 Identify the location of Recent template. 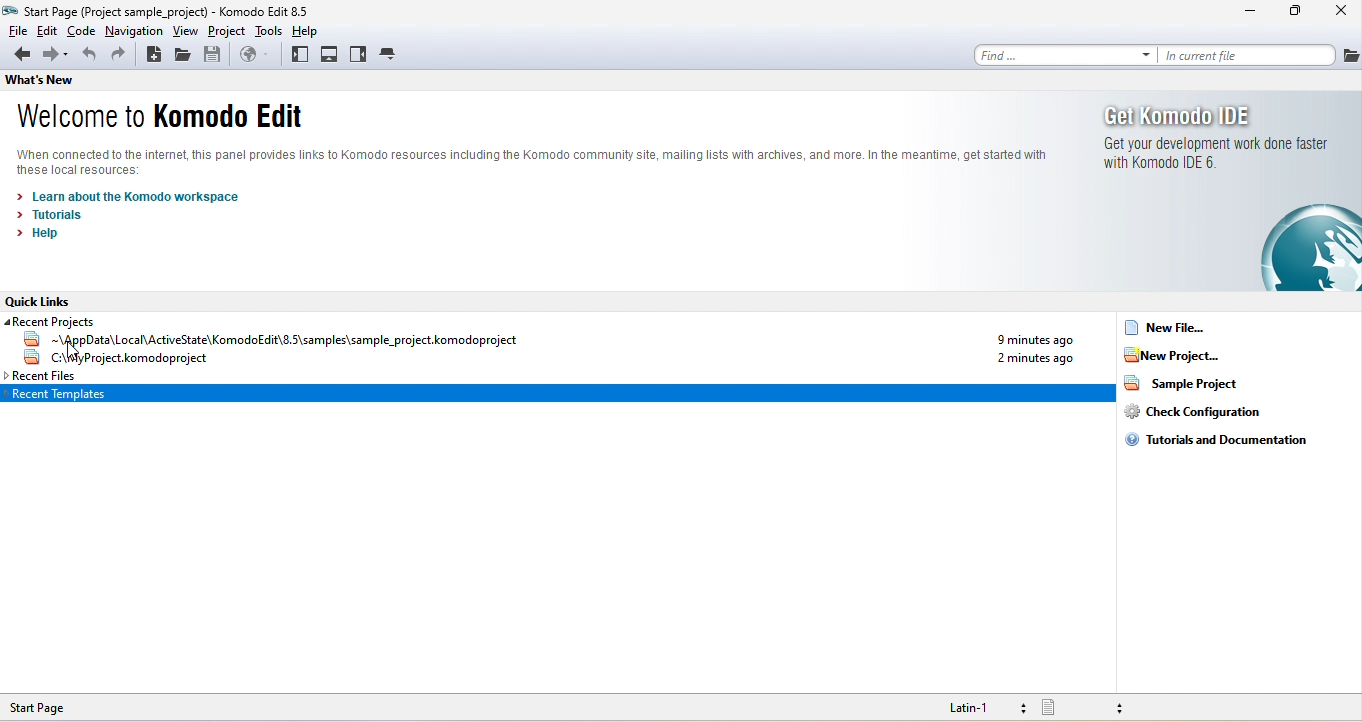
(79, 394).